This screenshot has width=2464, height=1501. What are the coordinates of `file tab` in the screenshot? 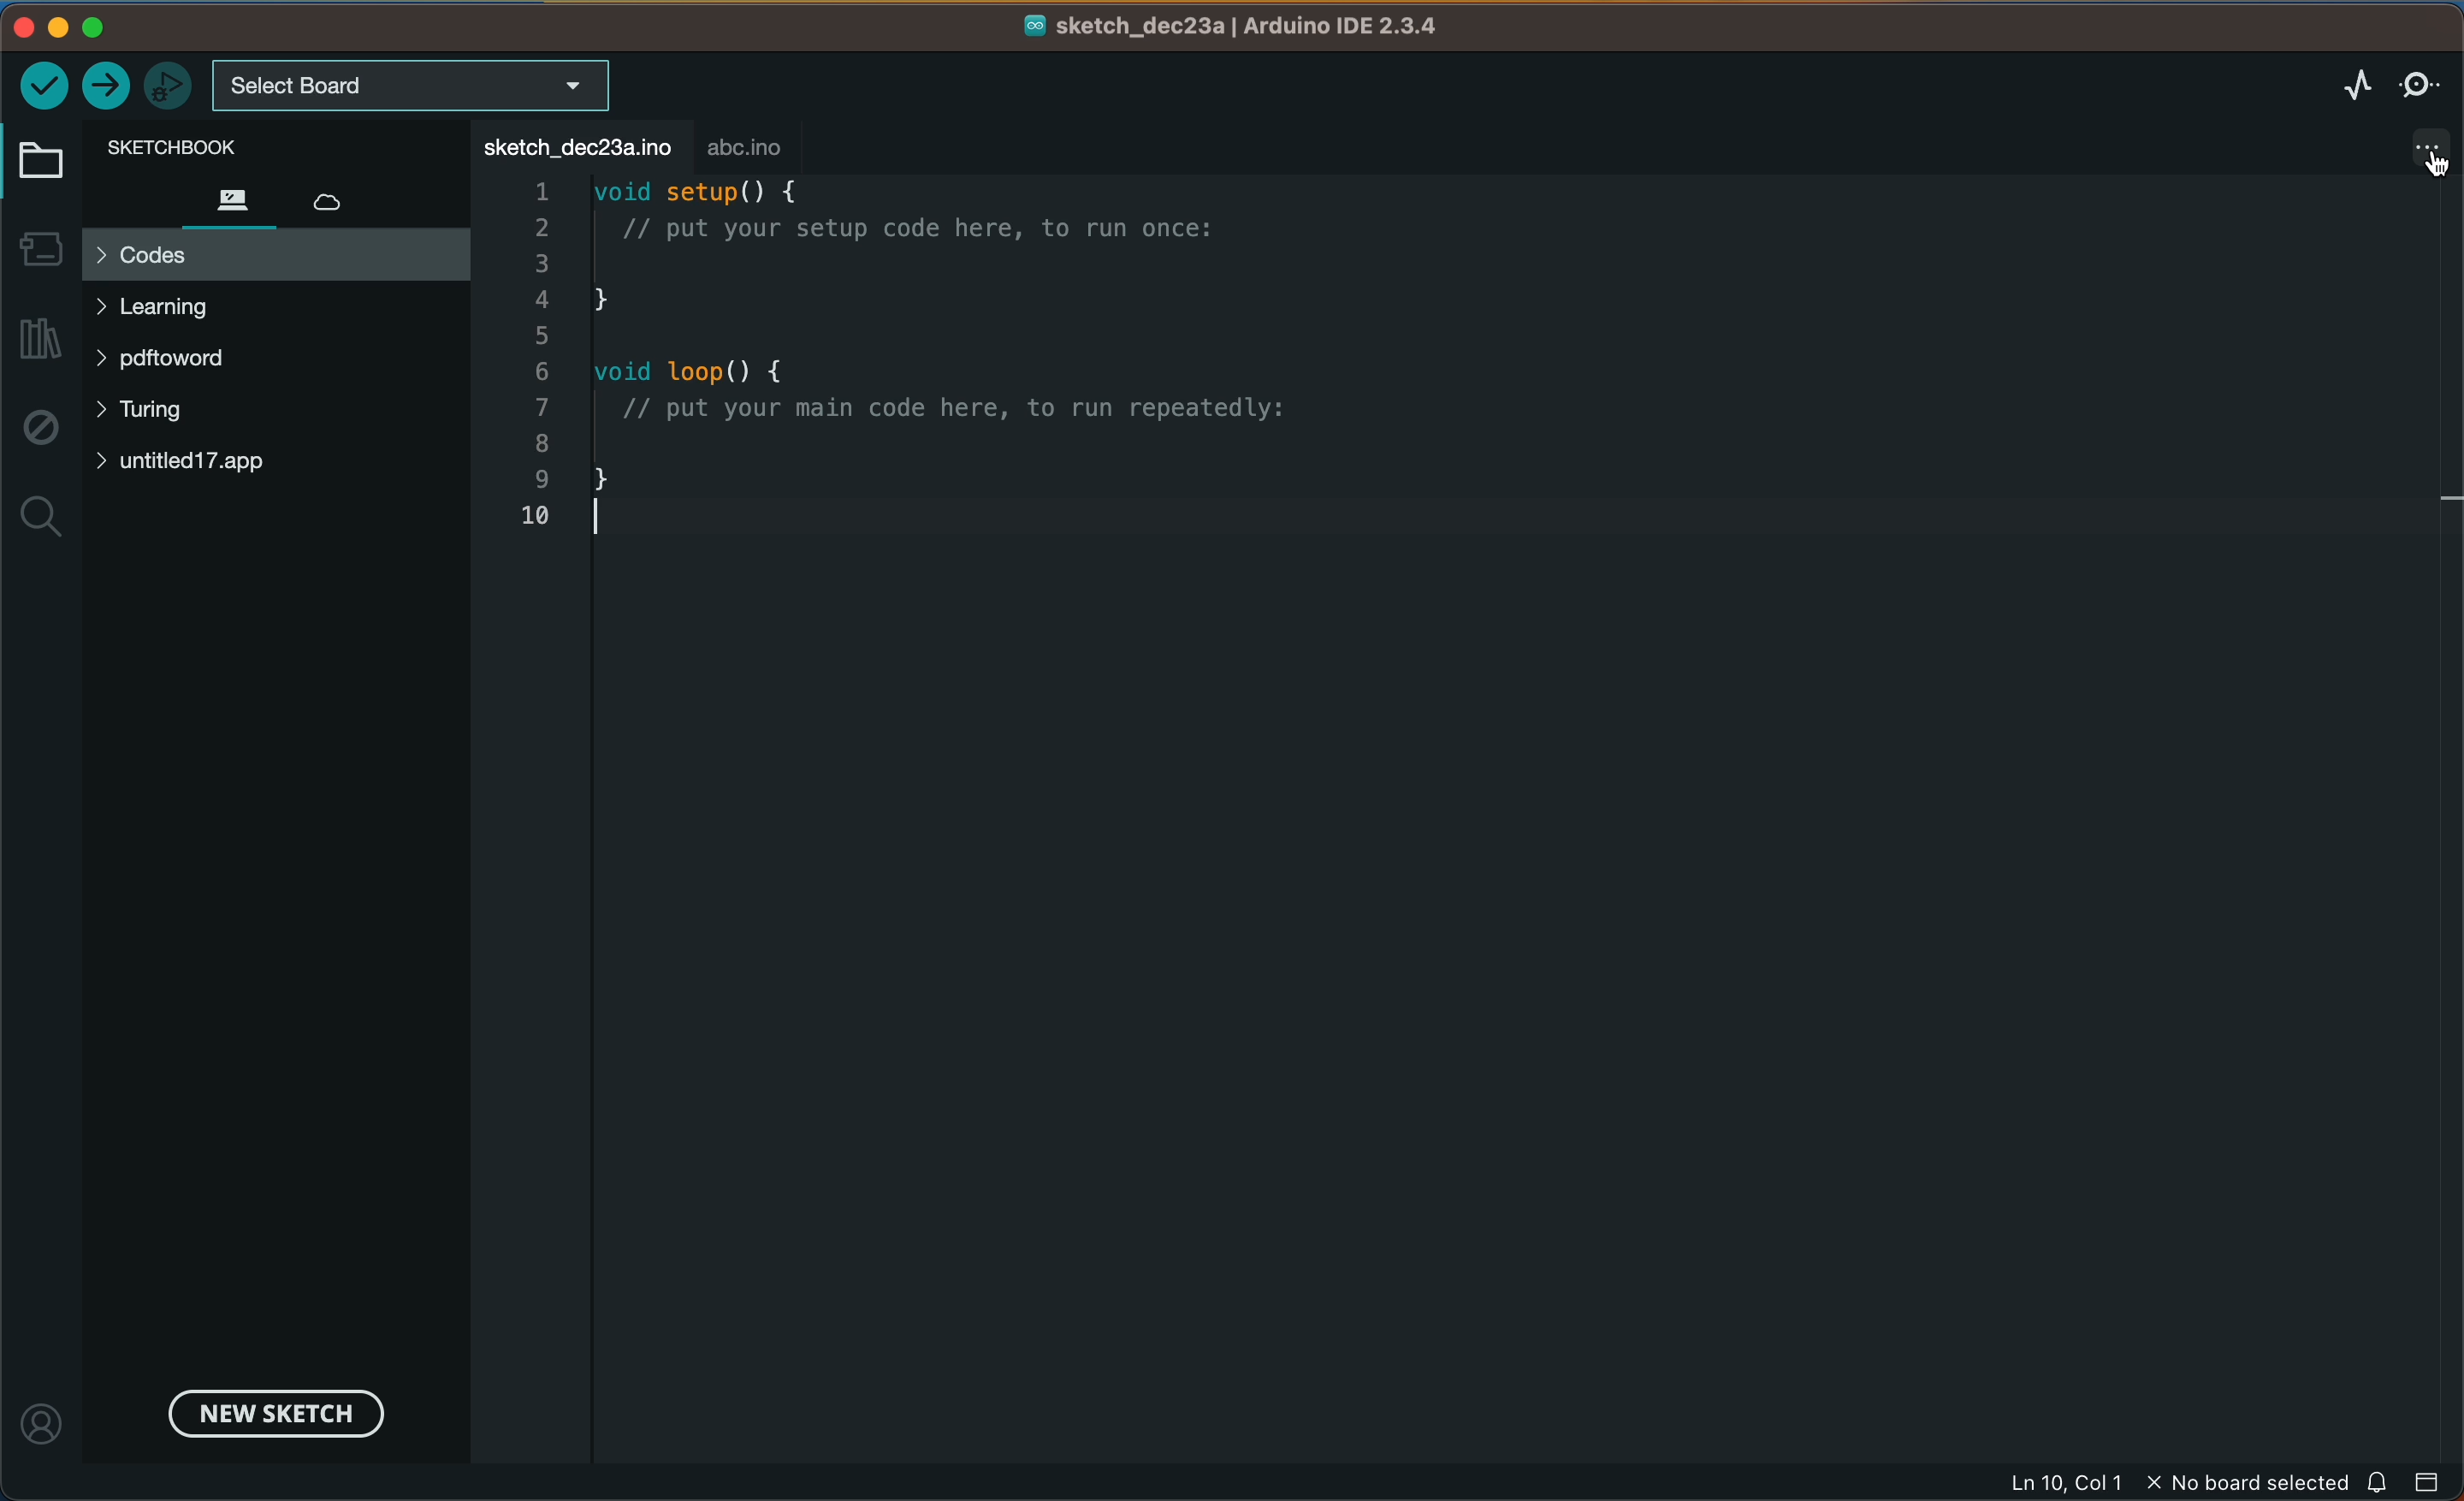 It's located at (573, 143).